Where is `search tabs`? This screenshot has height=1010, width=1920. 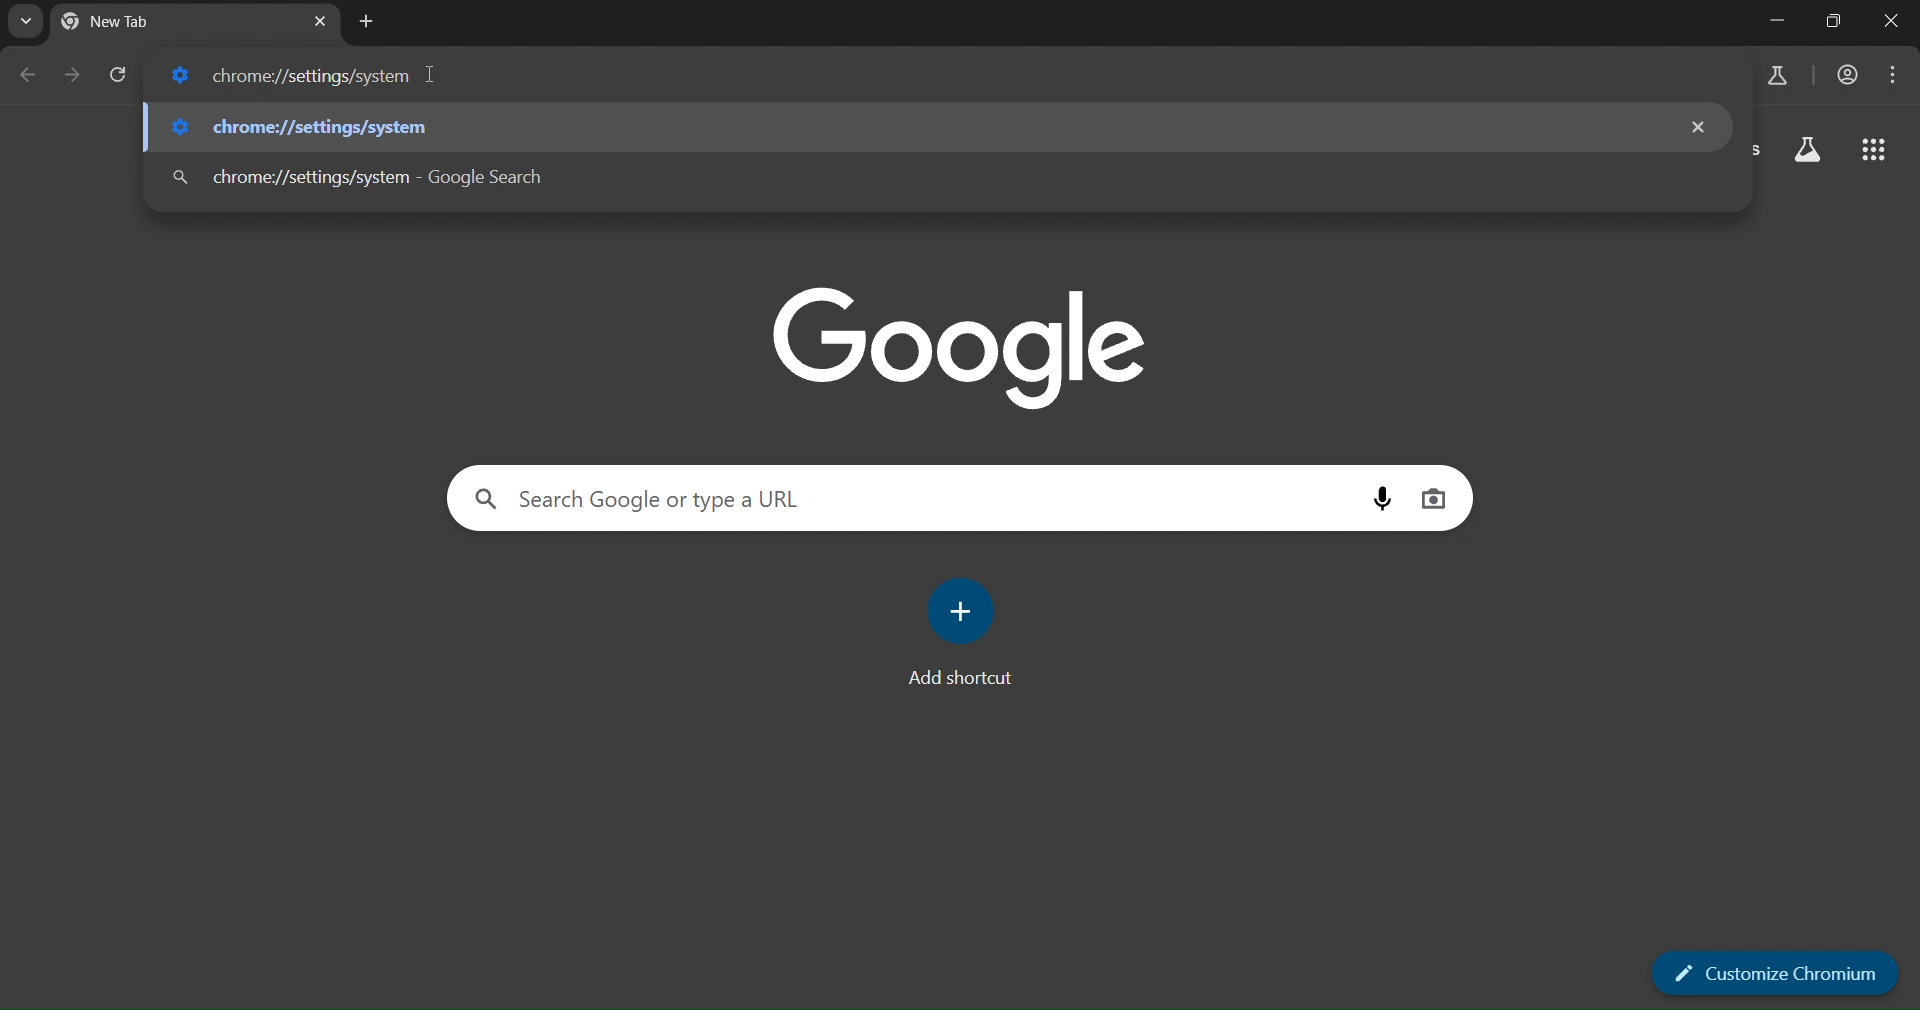 search tabs is located at coordinates (25, 24).